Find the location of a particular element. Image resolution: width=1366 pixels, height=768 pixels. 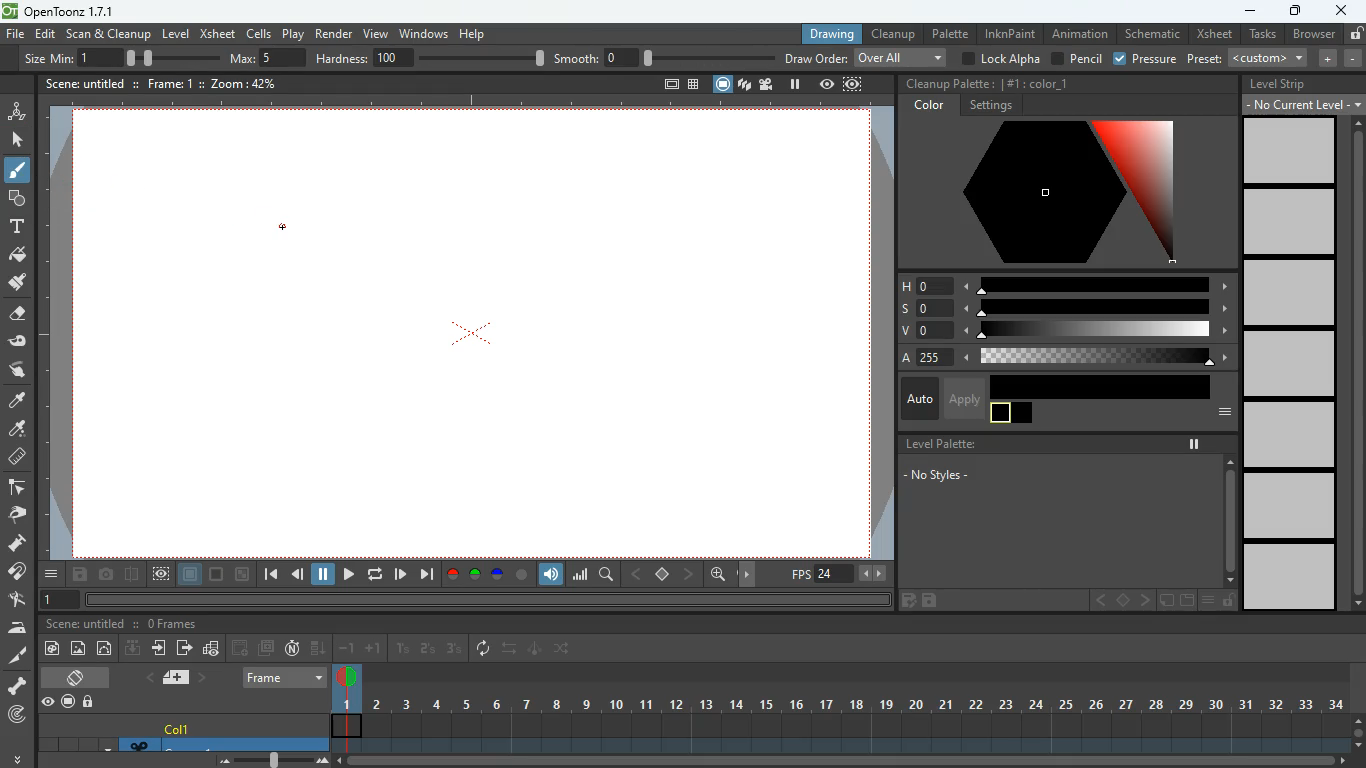

menu is located at coordinates (1219, 413).